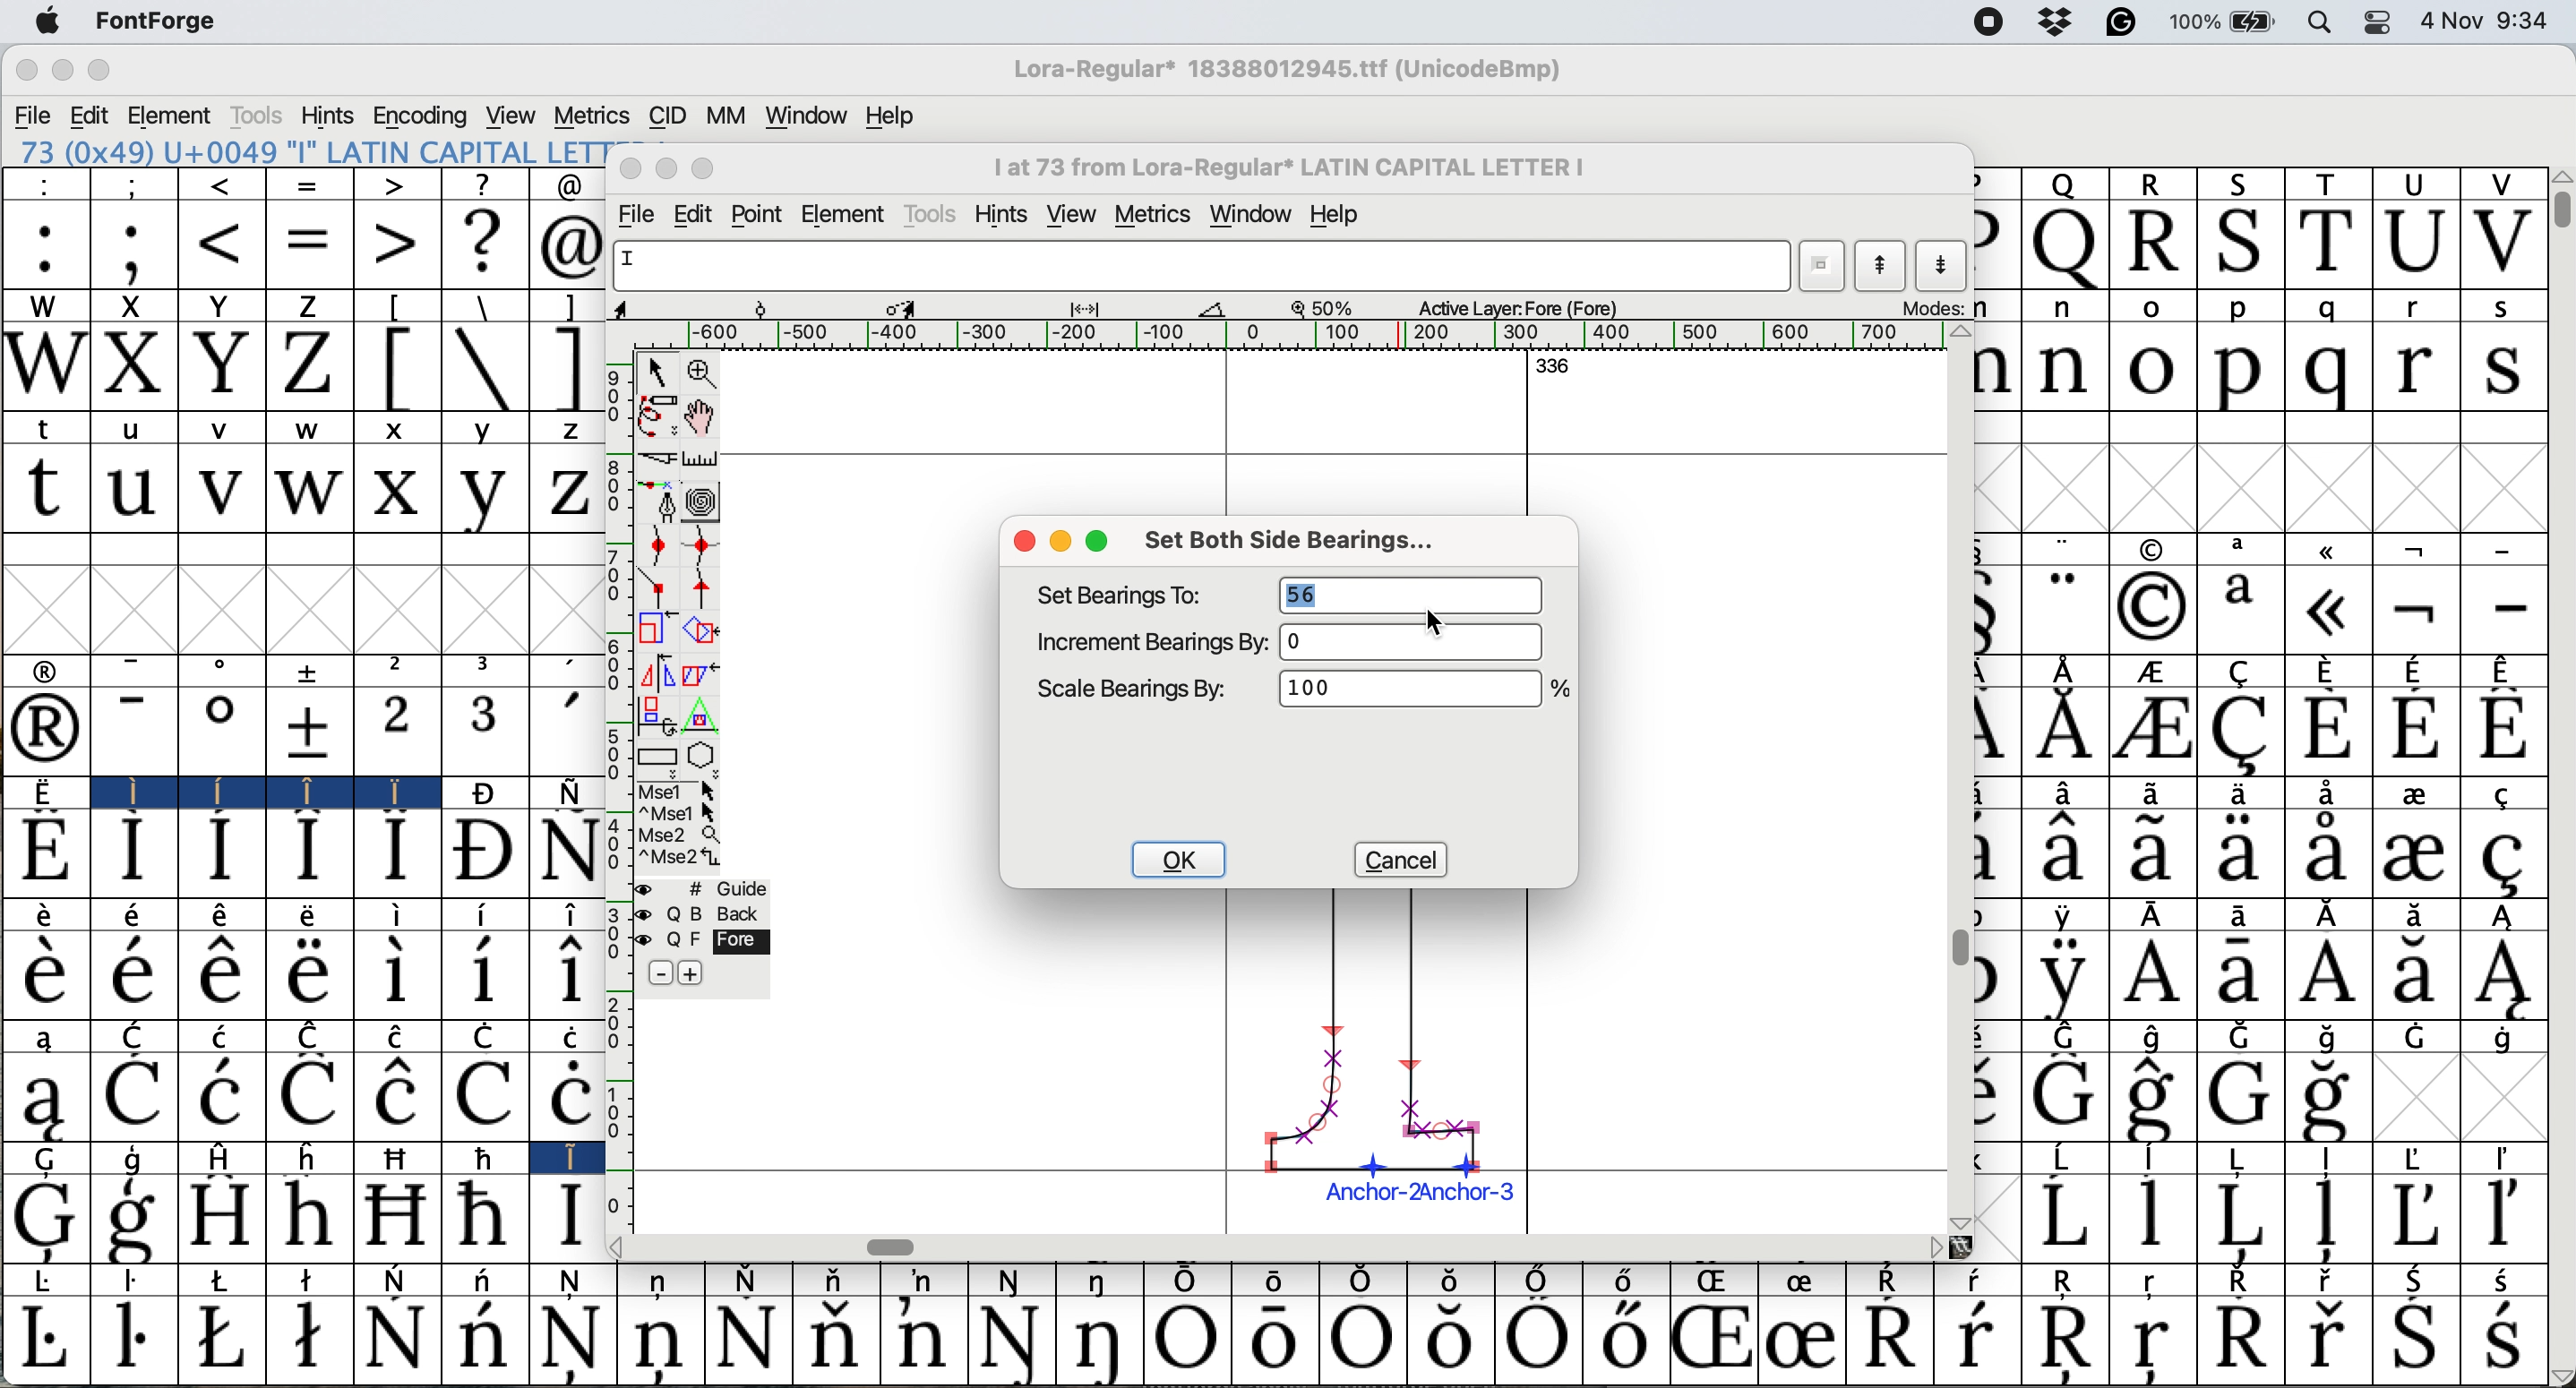  What do you see at coordinates (485, 1095) in the screenshot?
I see `Symbol` at bounding box center [485, 1095].